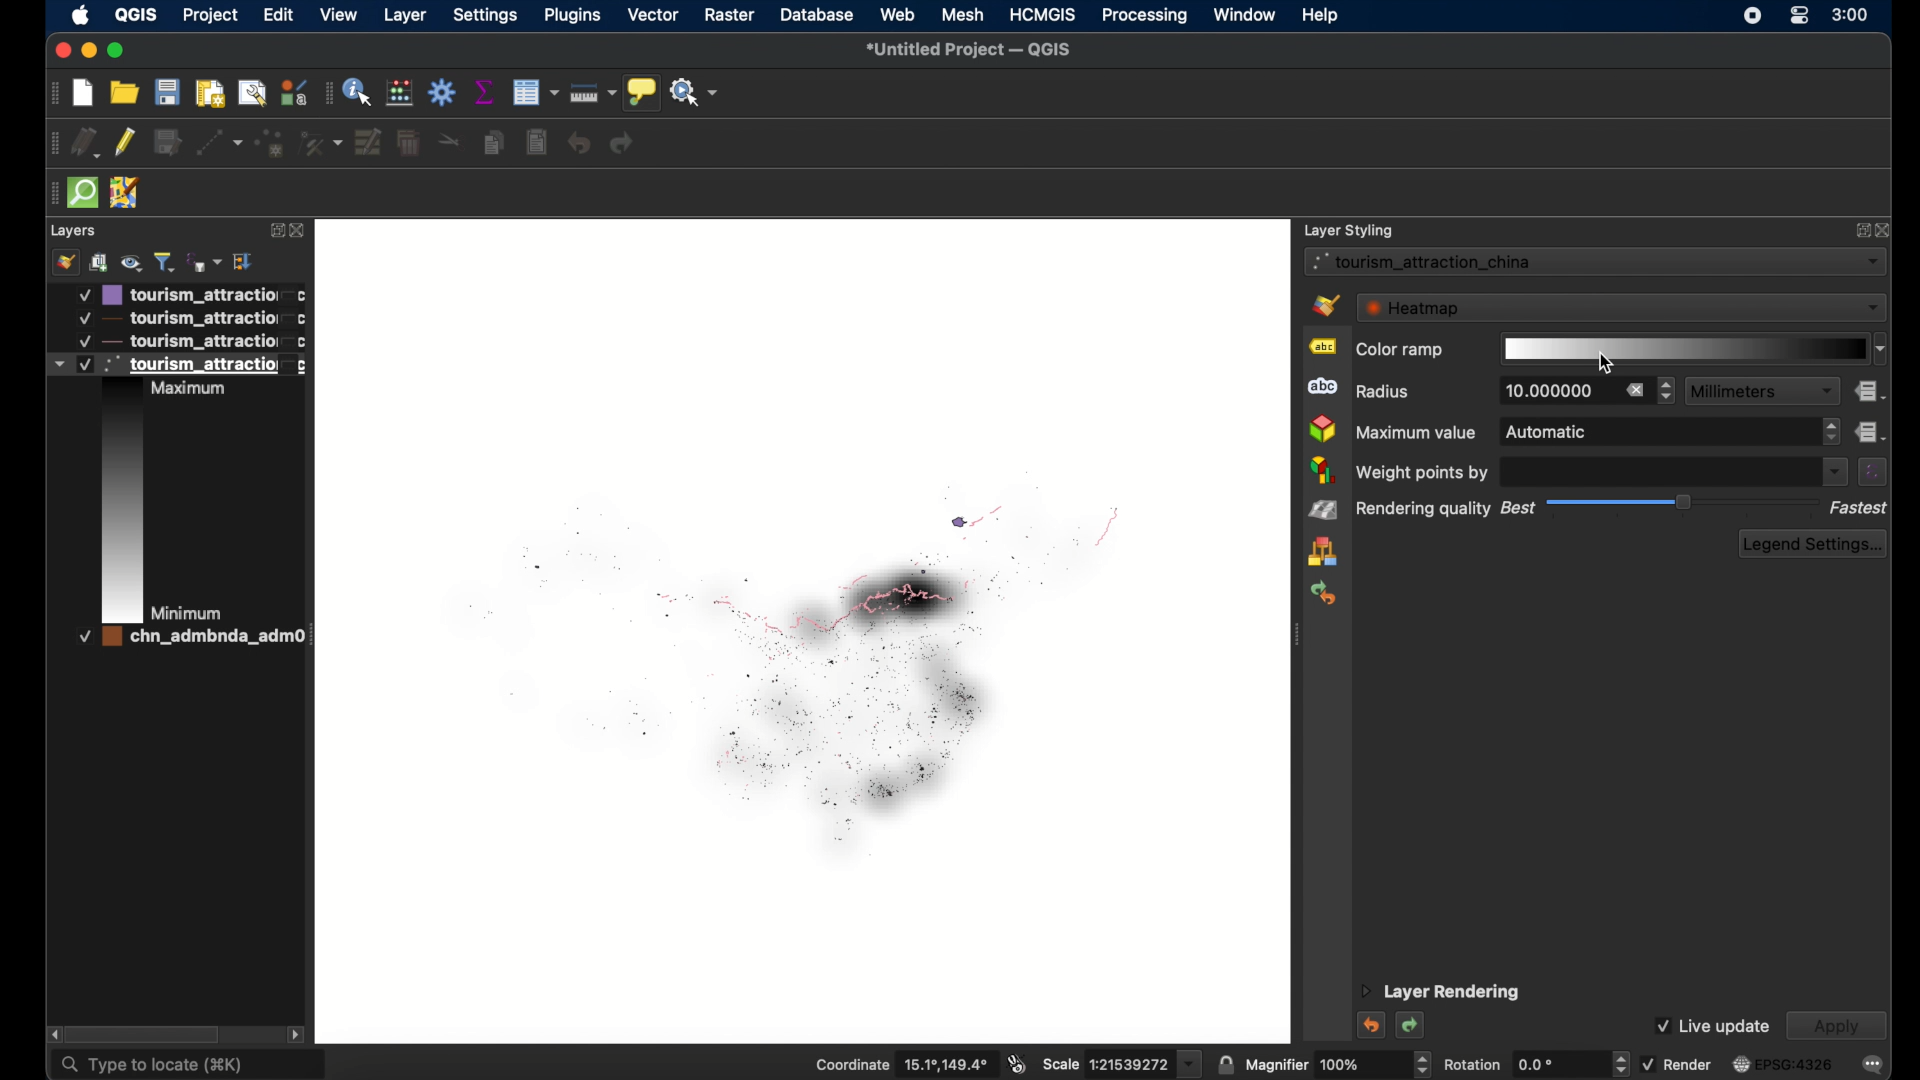 The width and height of the screenshot is (1920, 1080). I want to click on rendering quality slider, so click(1685, 503).